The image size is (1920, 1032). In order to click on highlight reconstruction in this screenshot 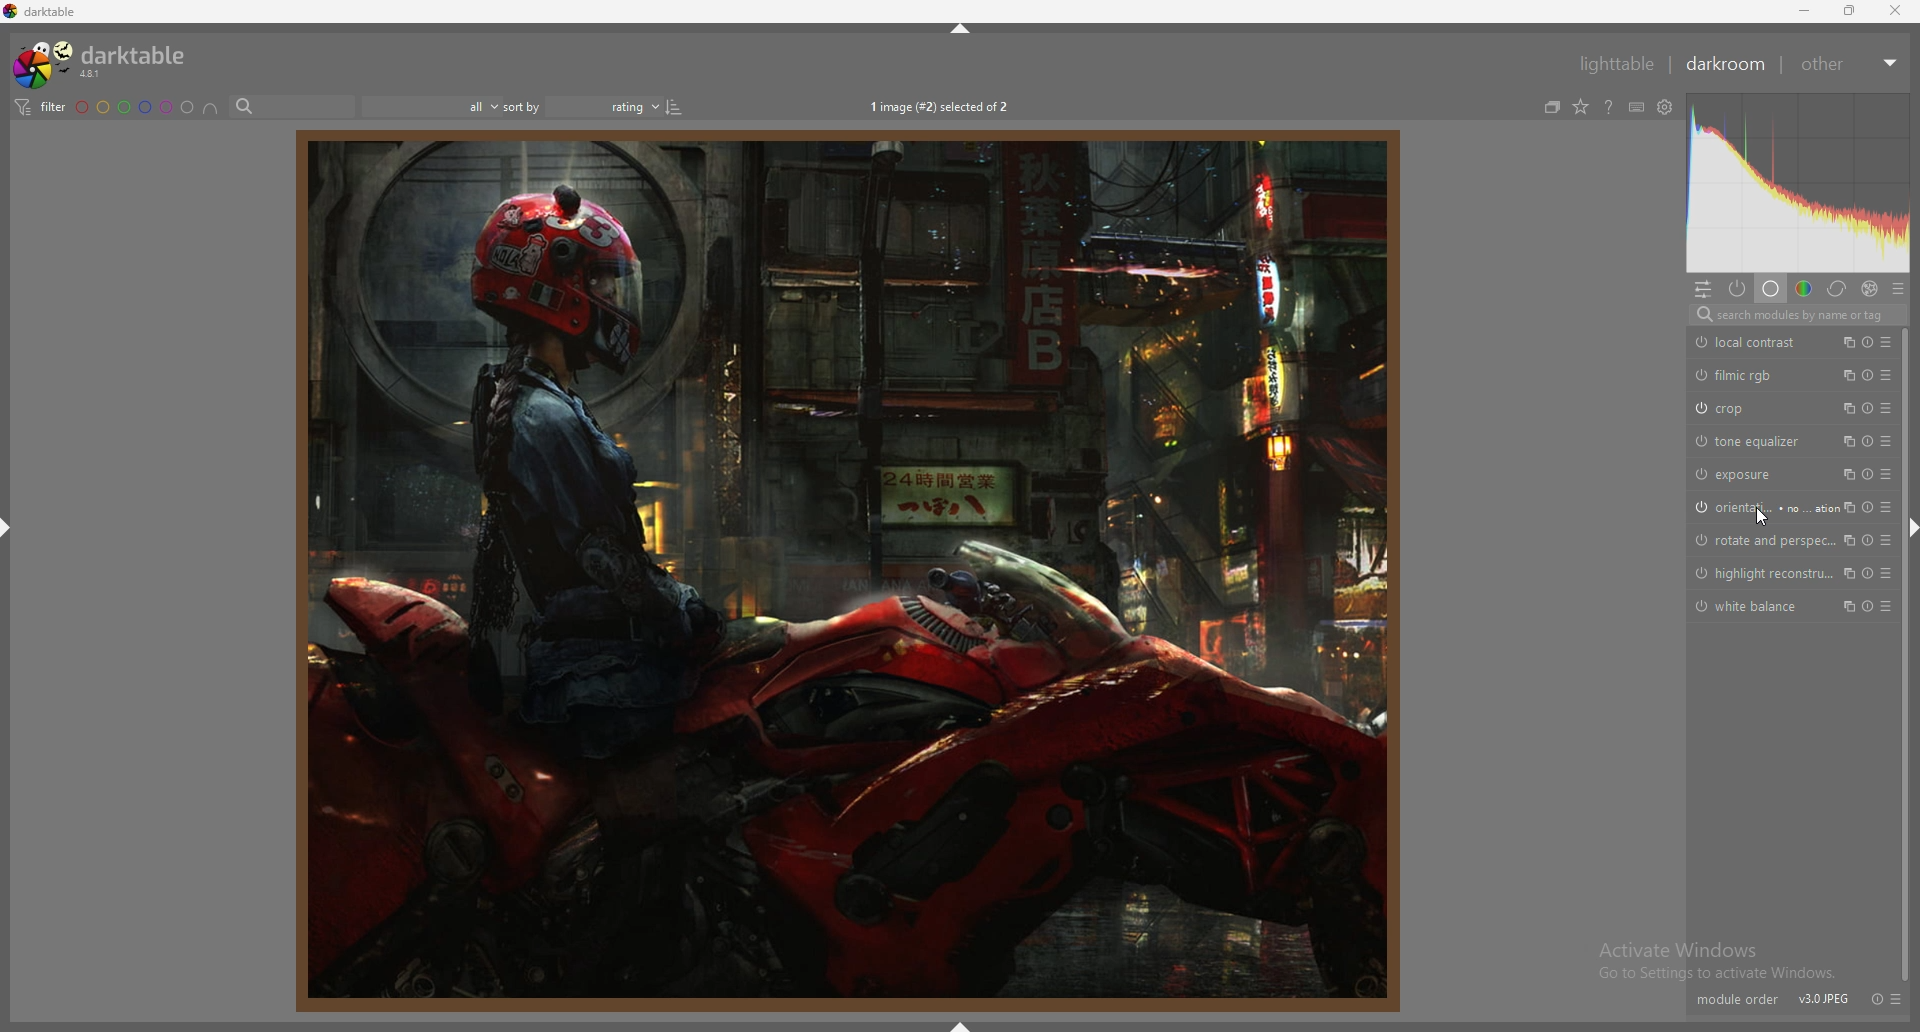, I will do `click(1758, 575)`.